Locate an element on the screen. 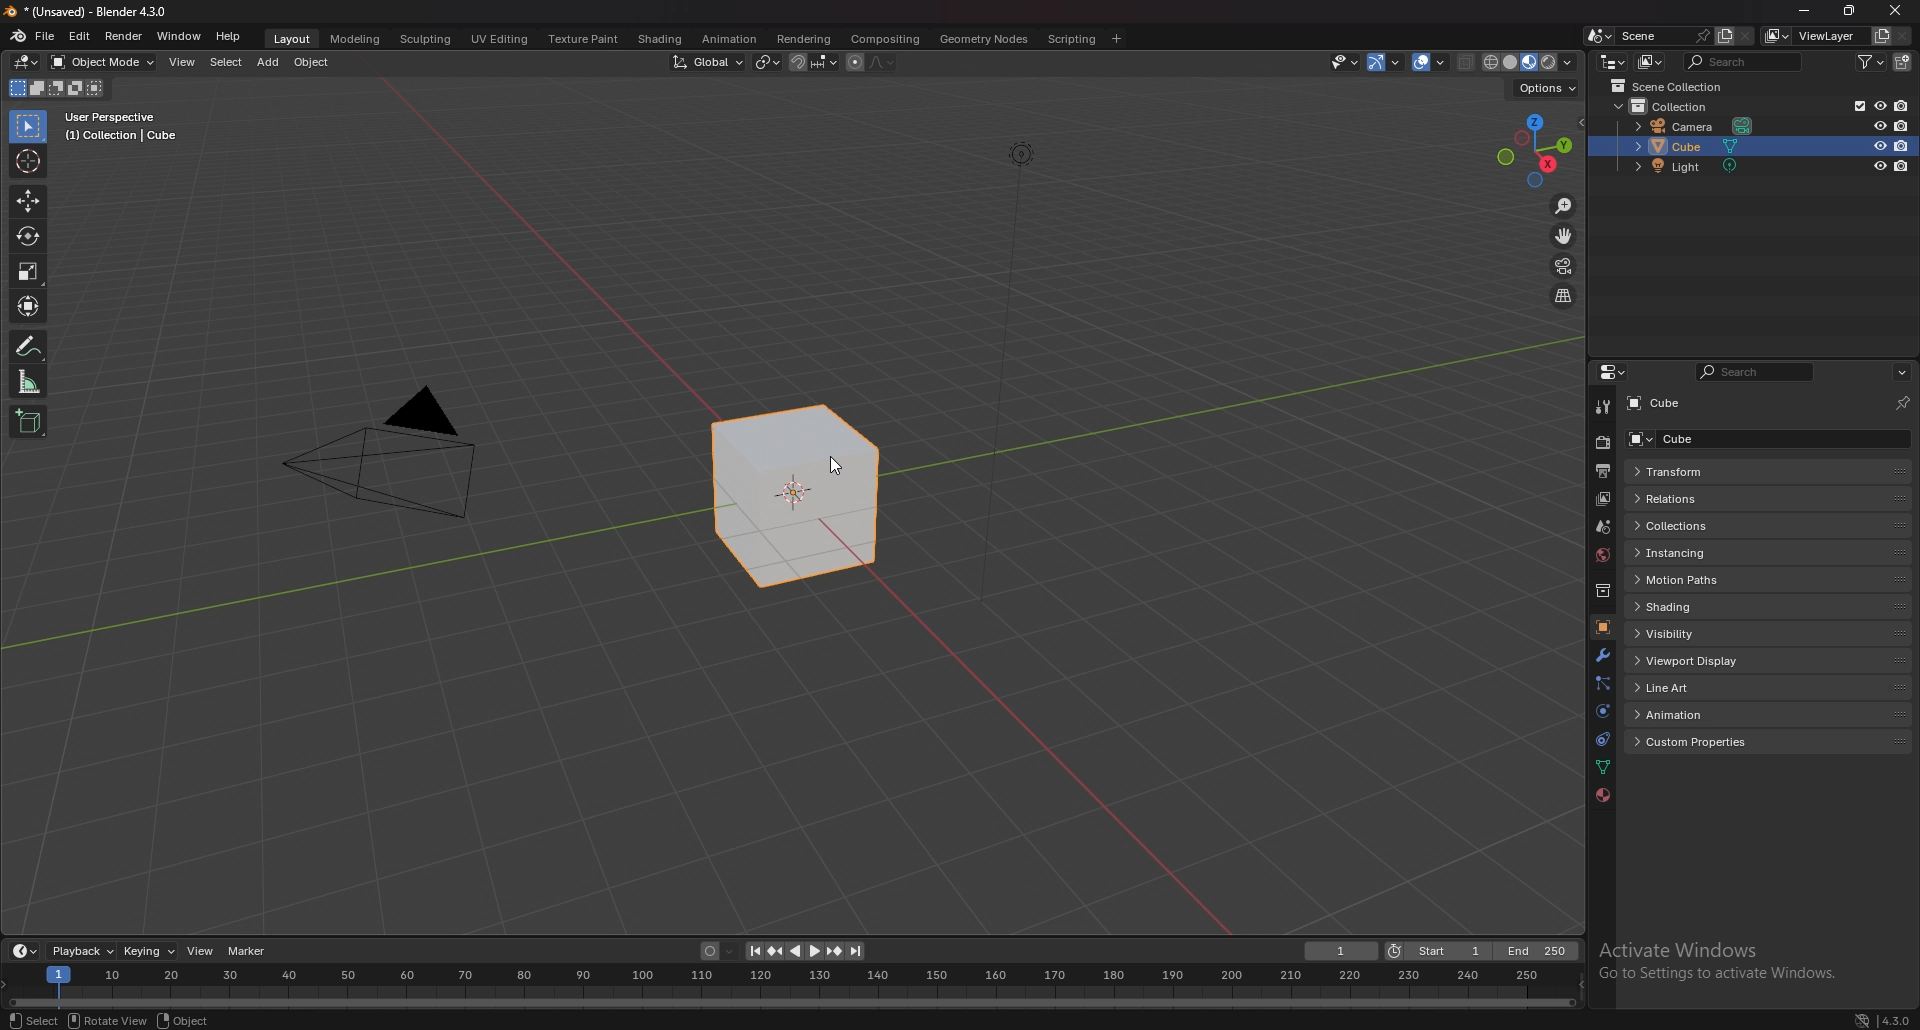 The image size is (1920, 1030). keying is located at coordinates (147, 952).